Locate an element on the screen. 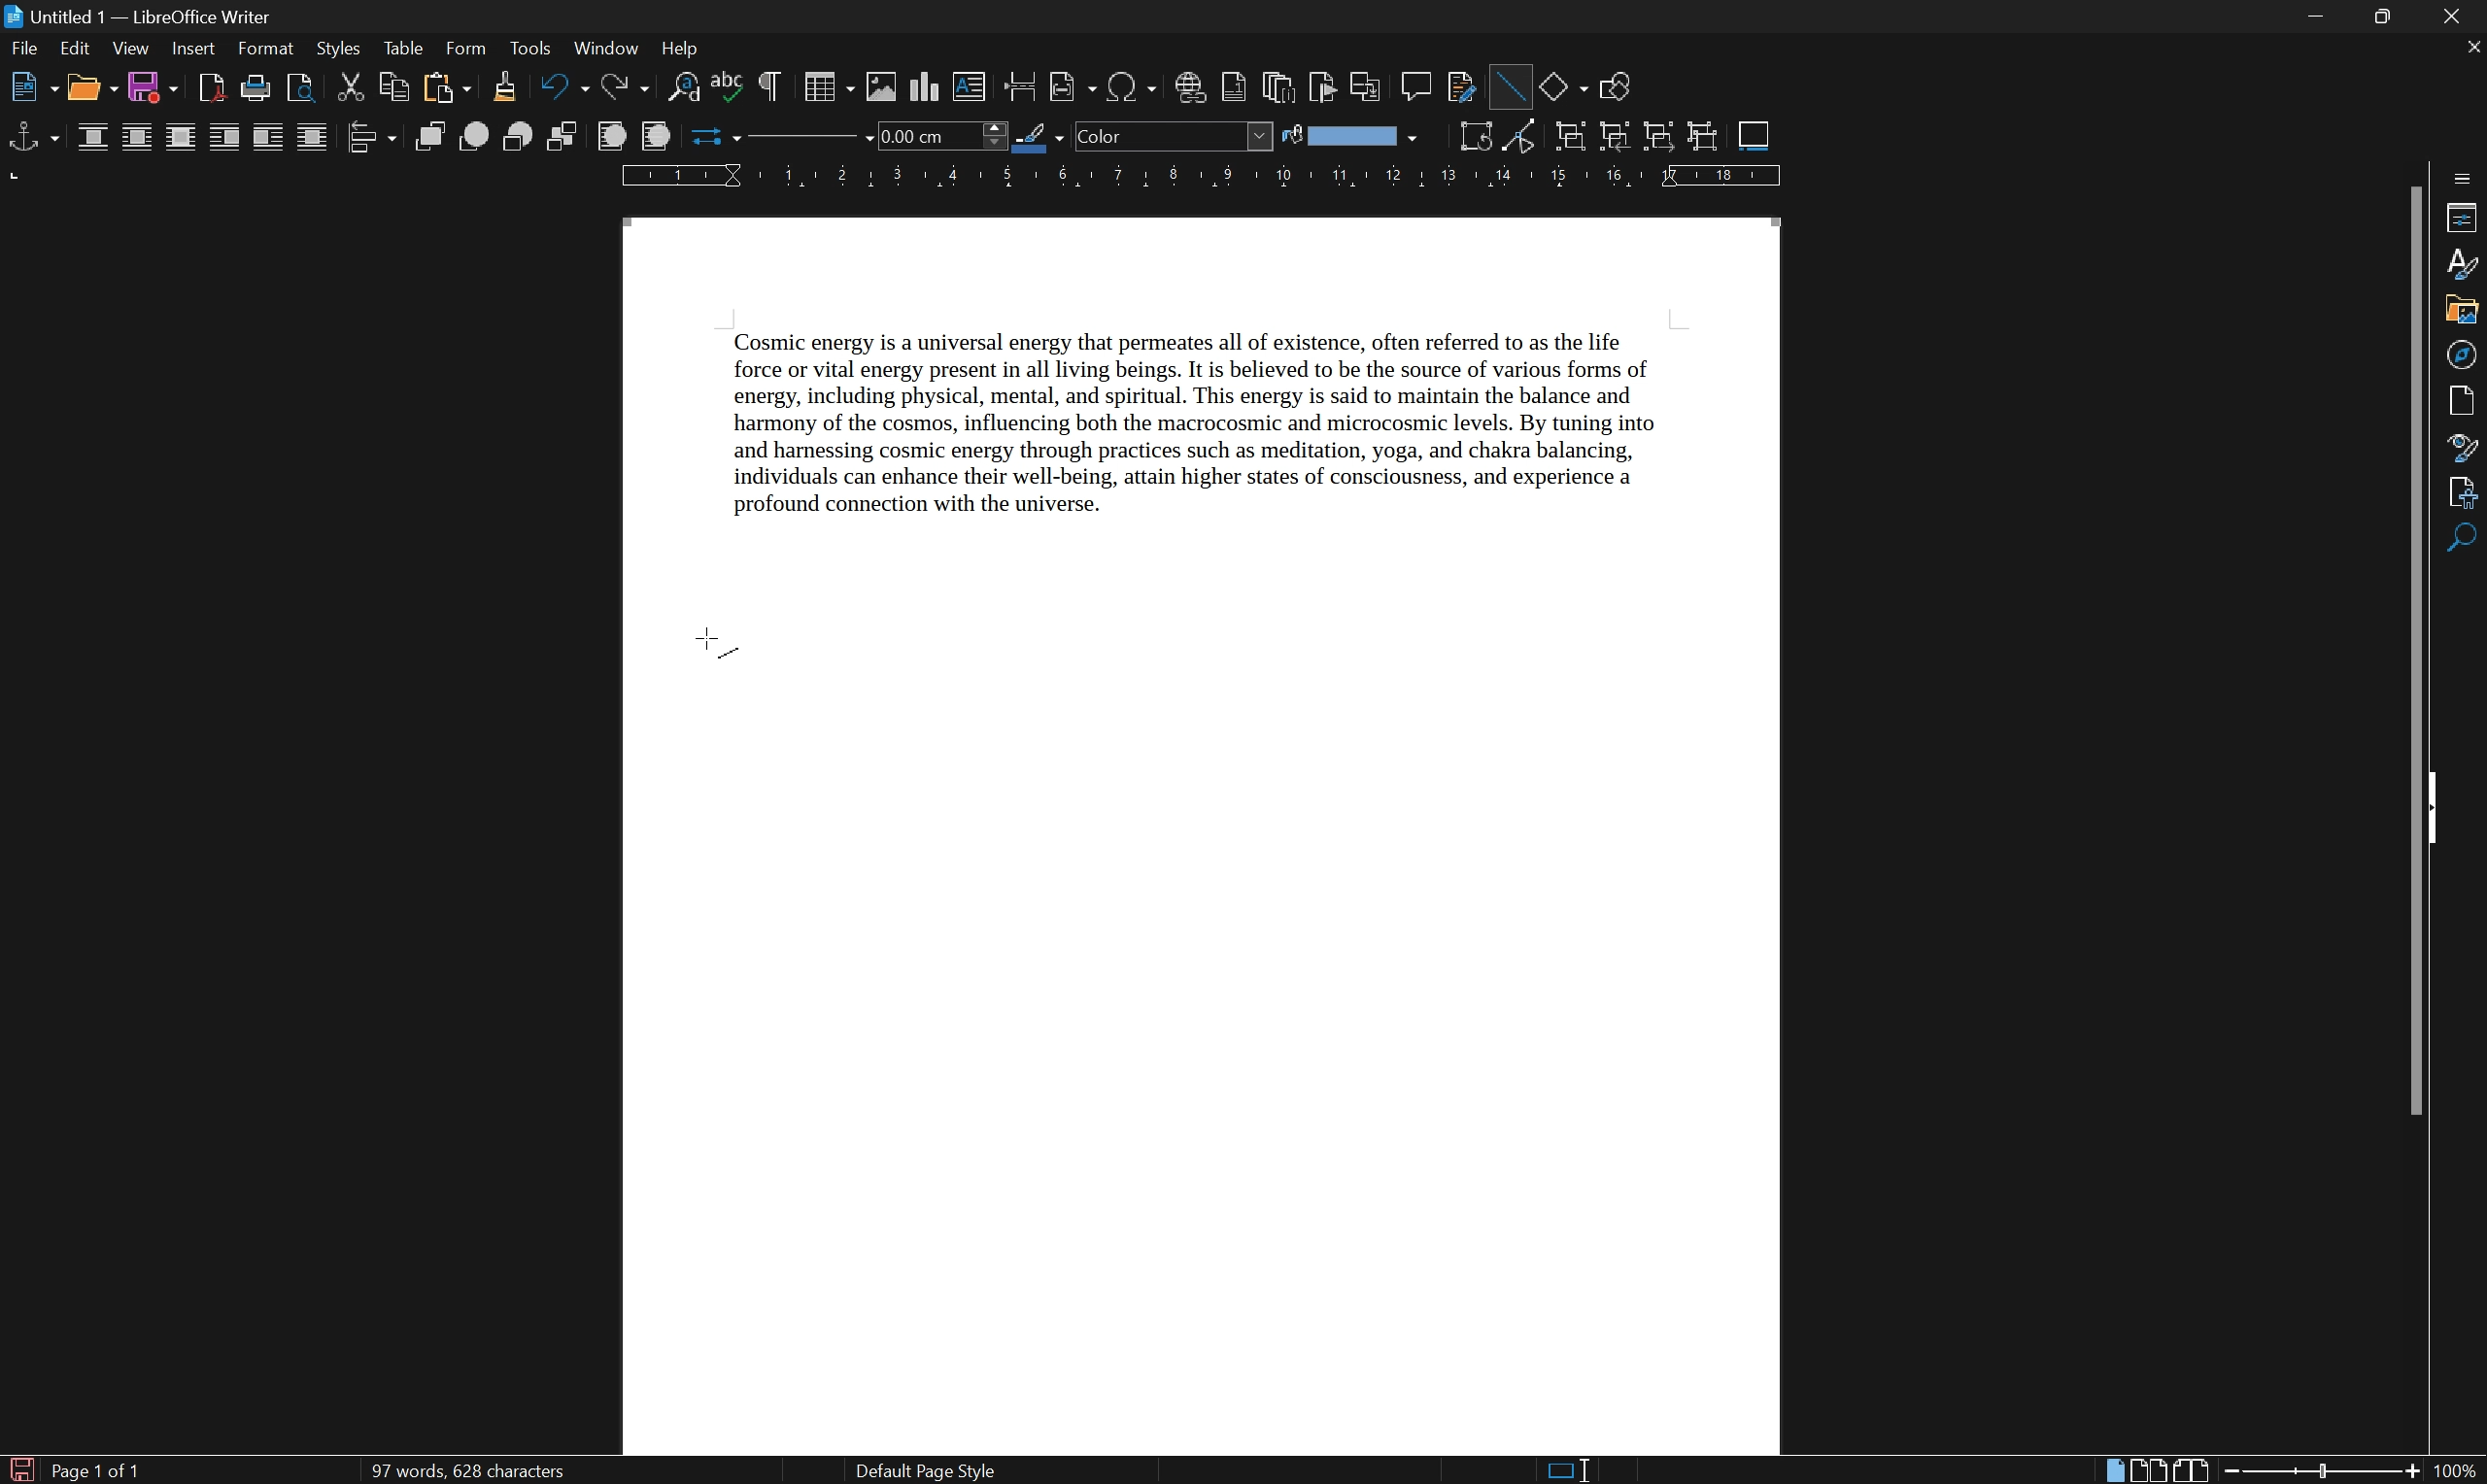  align objects is located at coordinates (370, 137).